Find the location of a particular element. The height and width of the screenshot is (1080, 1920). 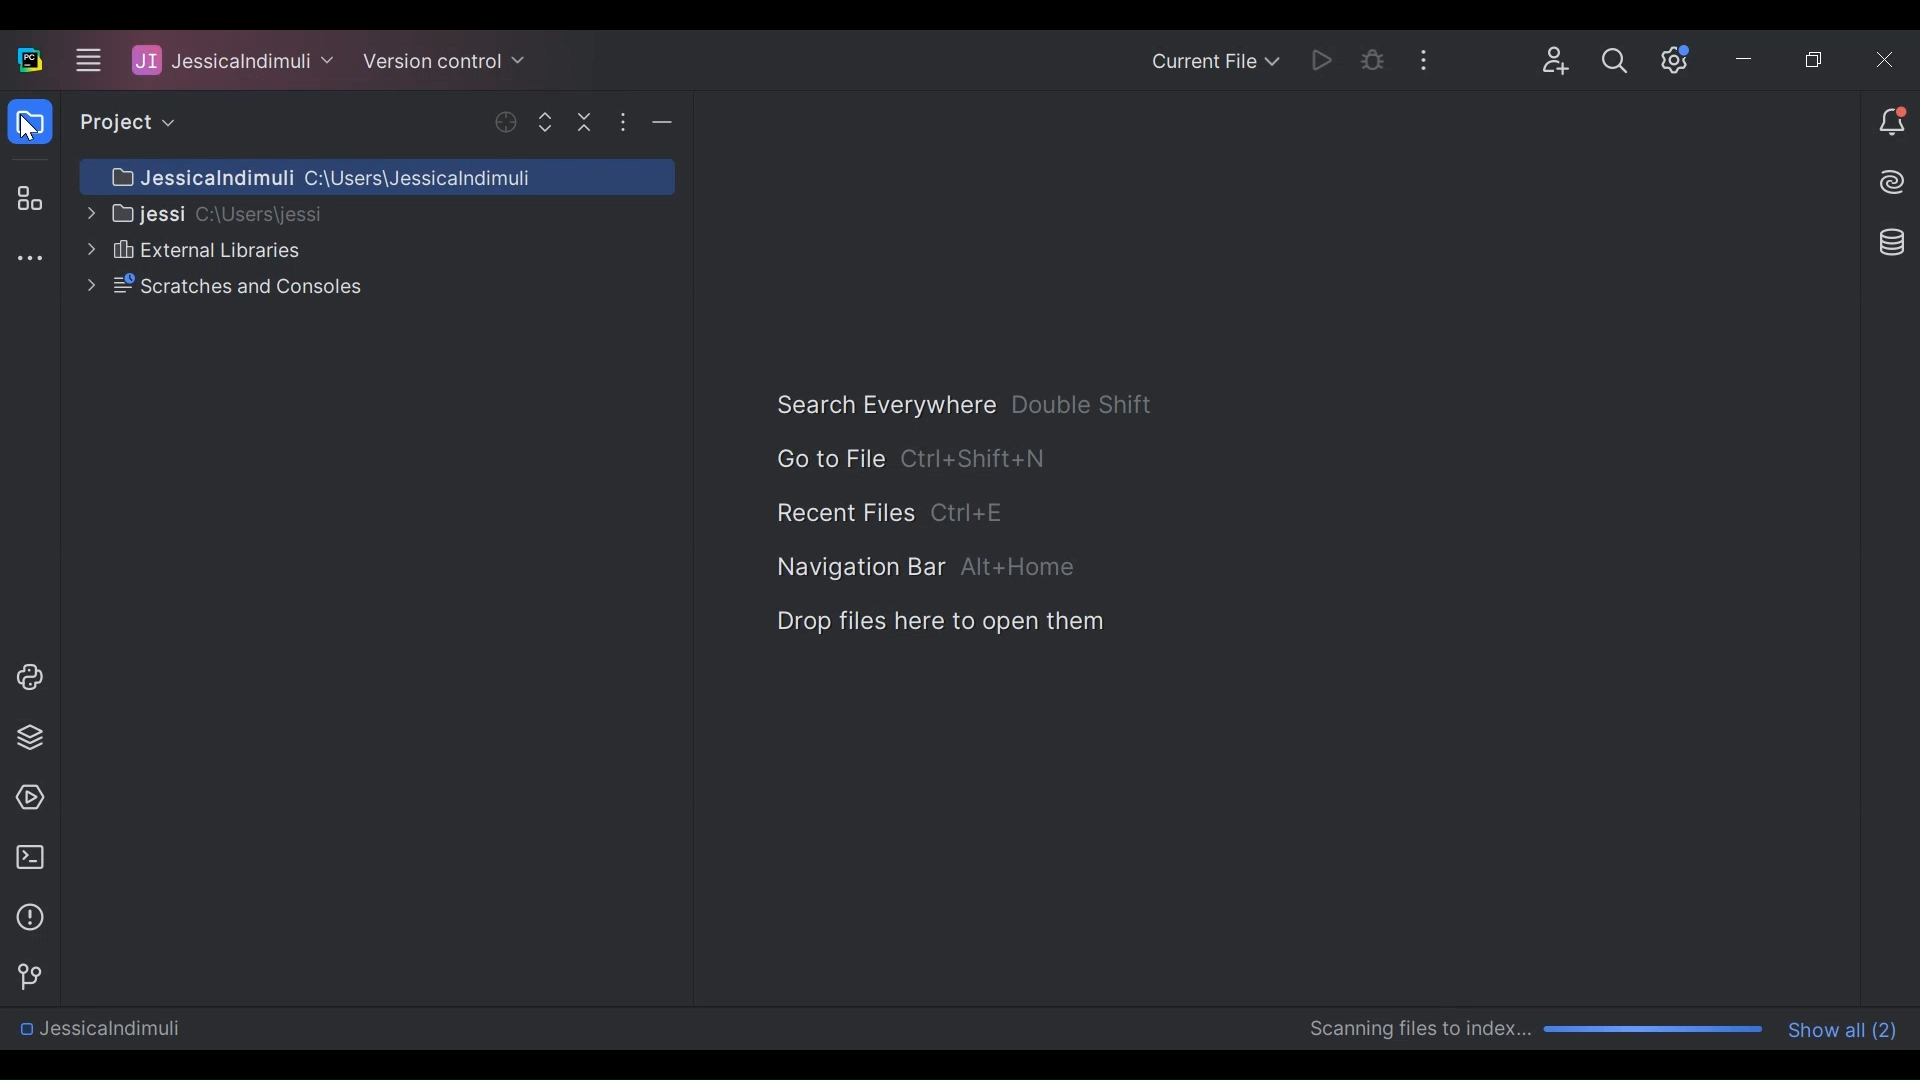

Restore is located at coordinates (1817, 59).